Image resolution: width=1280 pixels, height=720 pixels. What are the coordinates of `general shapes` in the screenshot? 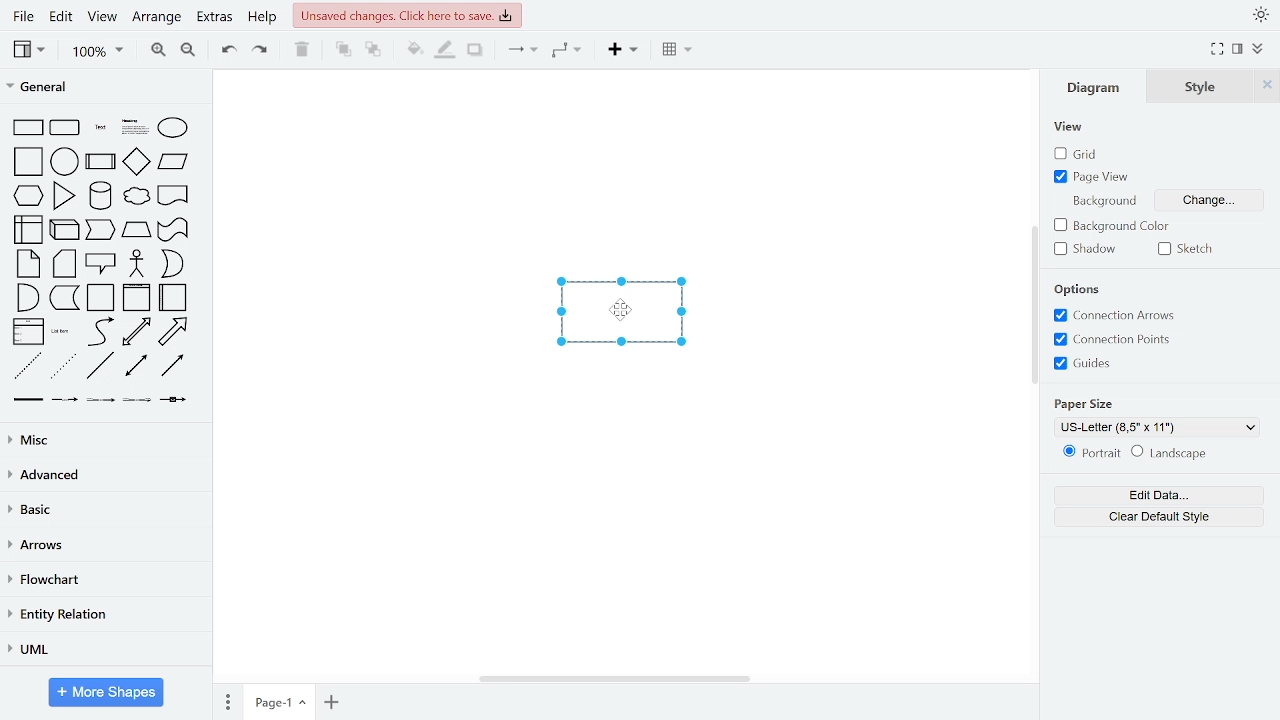 It's located at (96, 123).